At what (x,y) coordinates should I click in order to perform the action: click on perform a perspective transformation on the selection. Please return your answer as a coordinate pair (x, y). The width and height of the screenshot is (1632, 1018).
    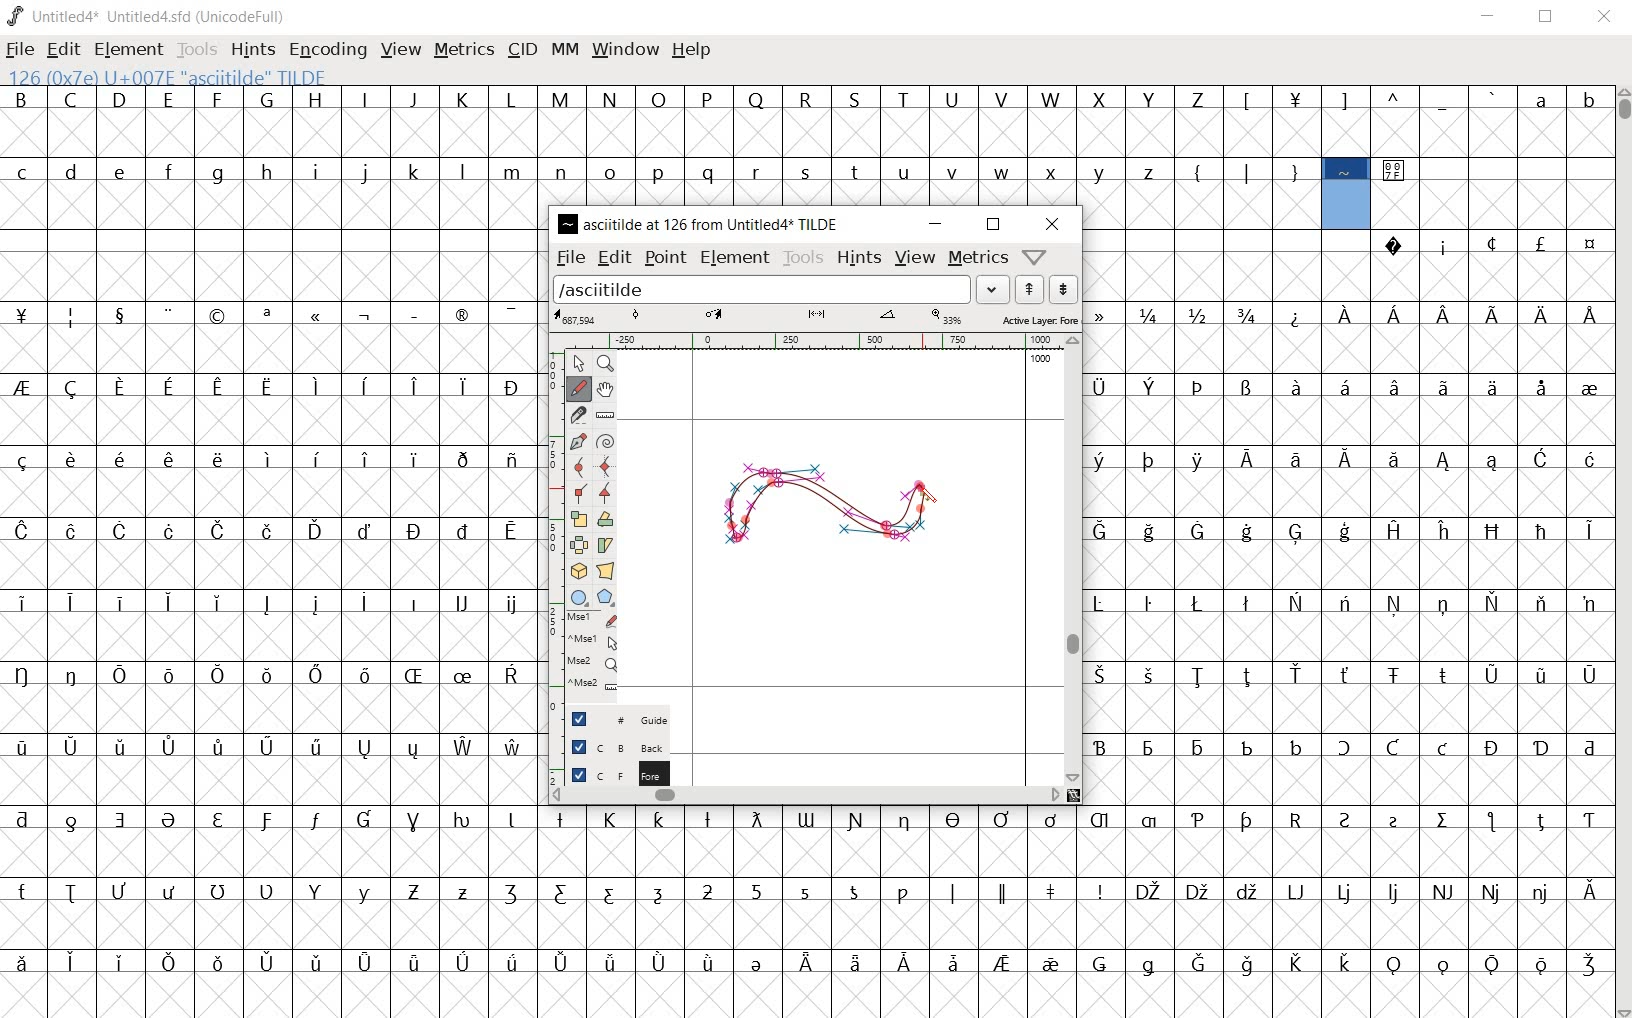
    Looking at the image, I should click on (607, 571).